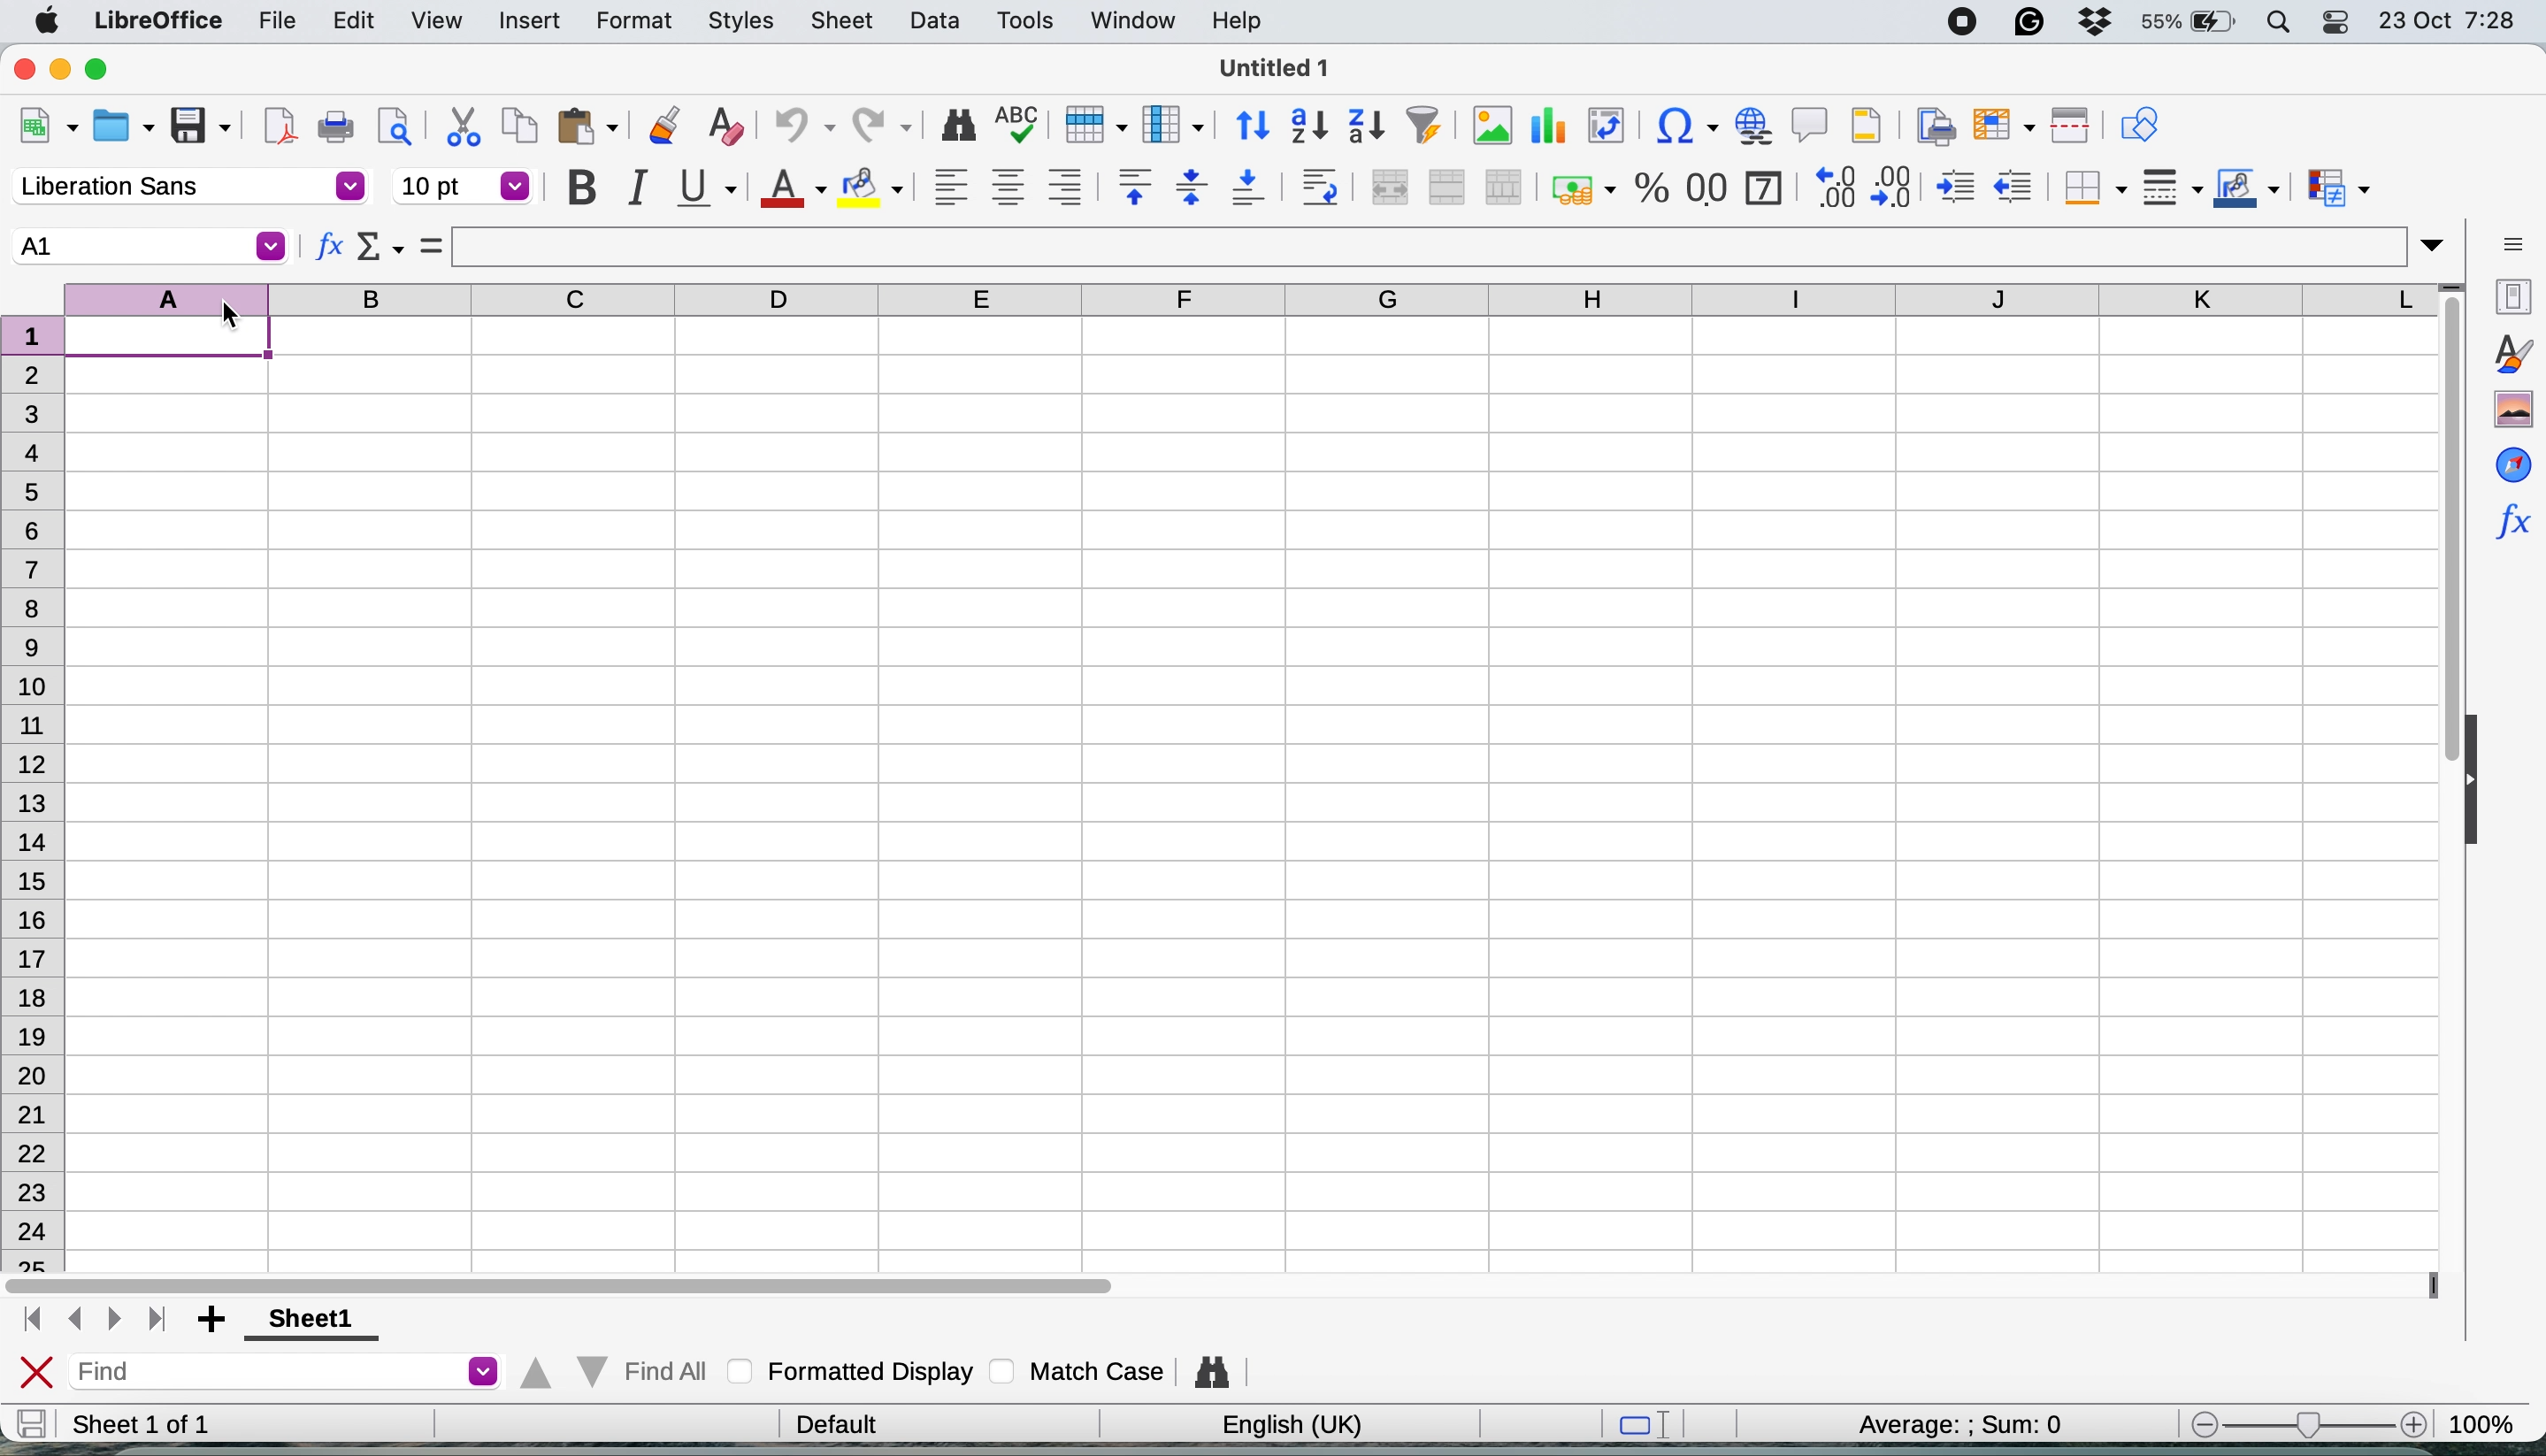 The image size is (2546, 1456). What do you see at coordinates (2507, 356) in the screenshot?
I see `styles` at bounding box center [2507, 356].